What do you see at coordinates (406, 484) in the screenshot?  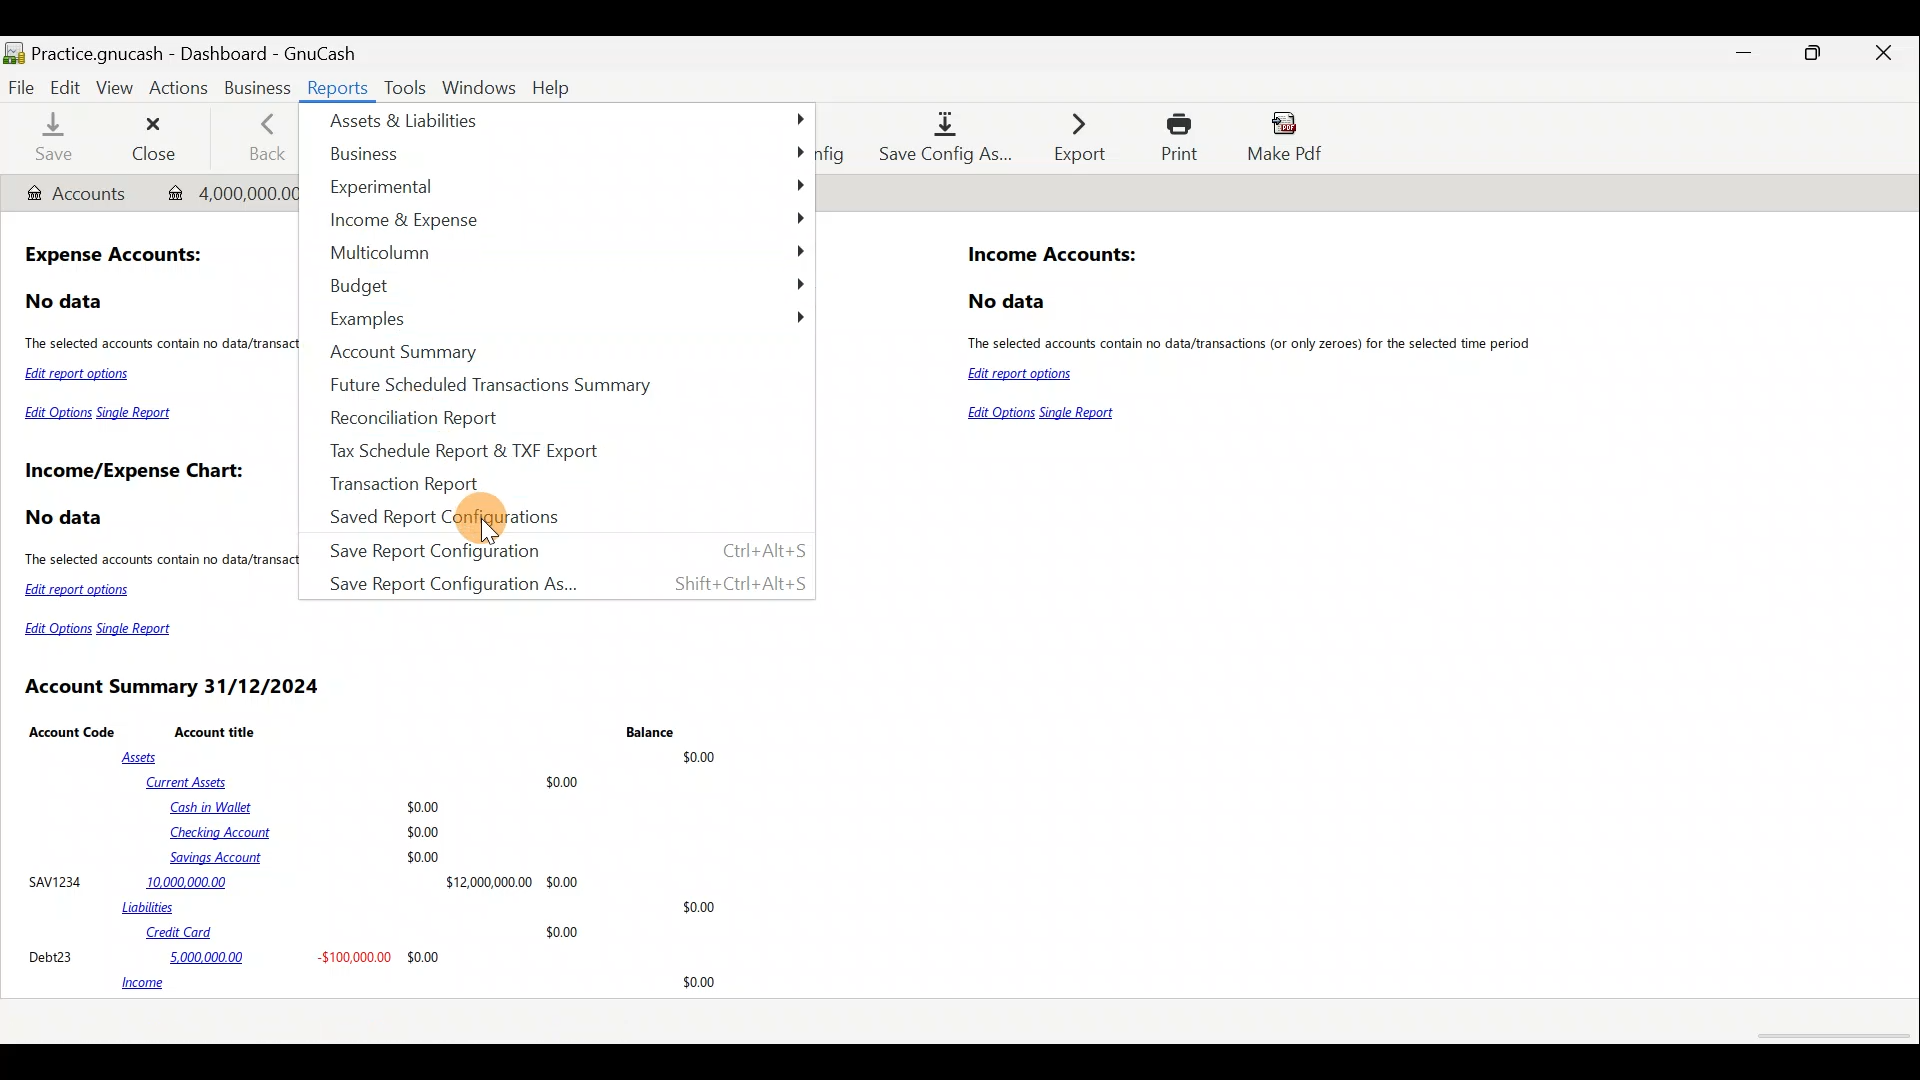 I see `Transaction Report` at bounding box center [406, 484].